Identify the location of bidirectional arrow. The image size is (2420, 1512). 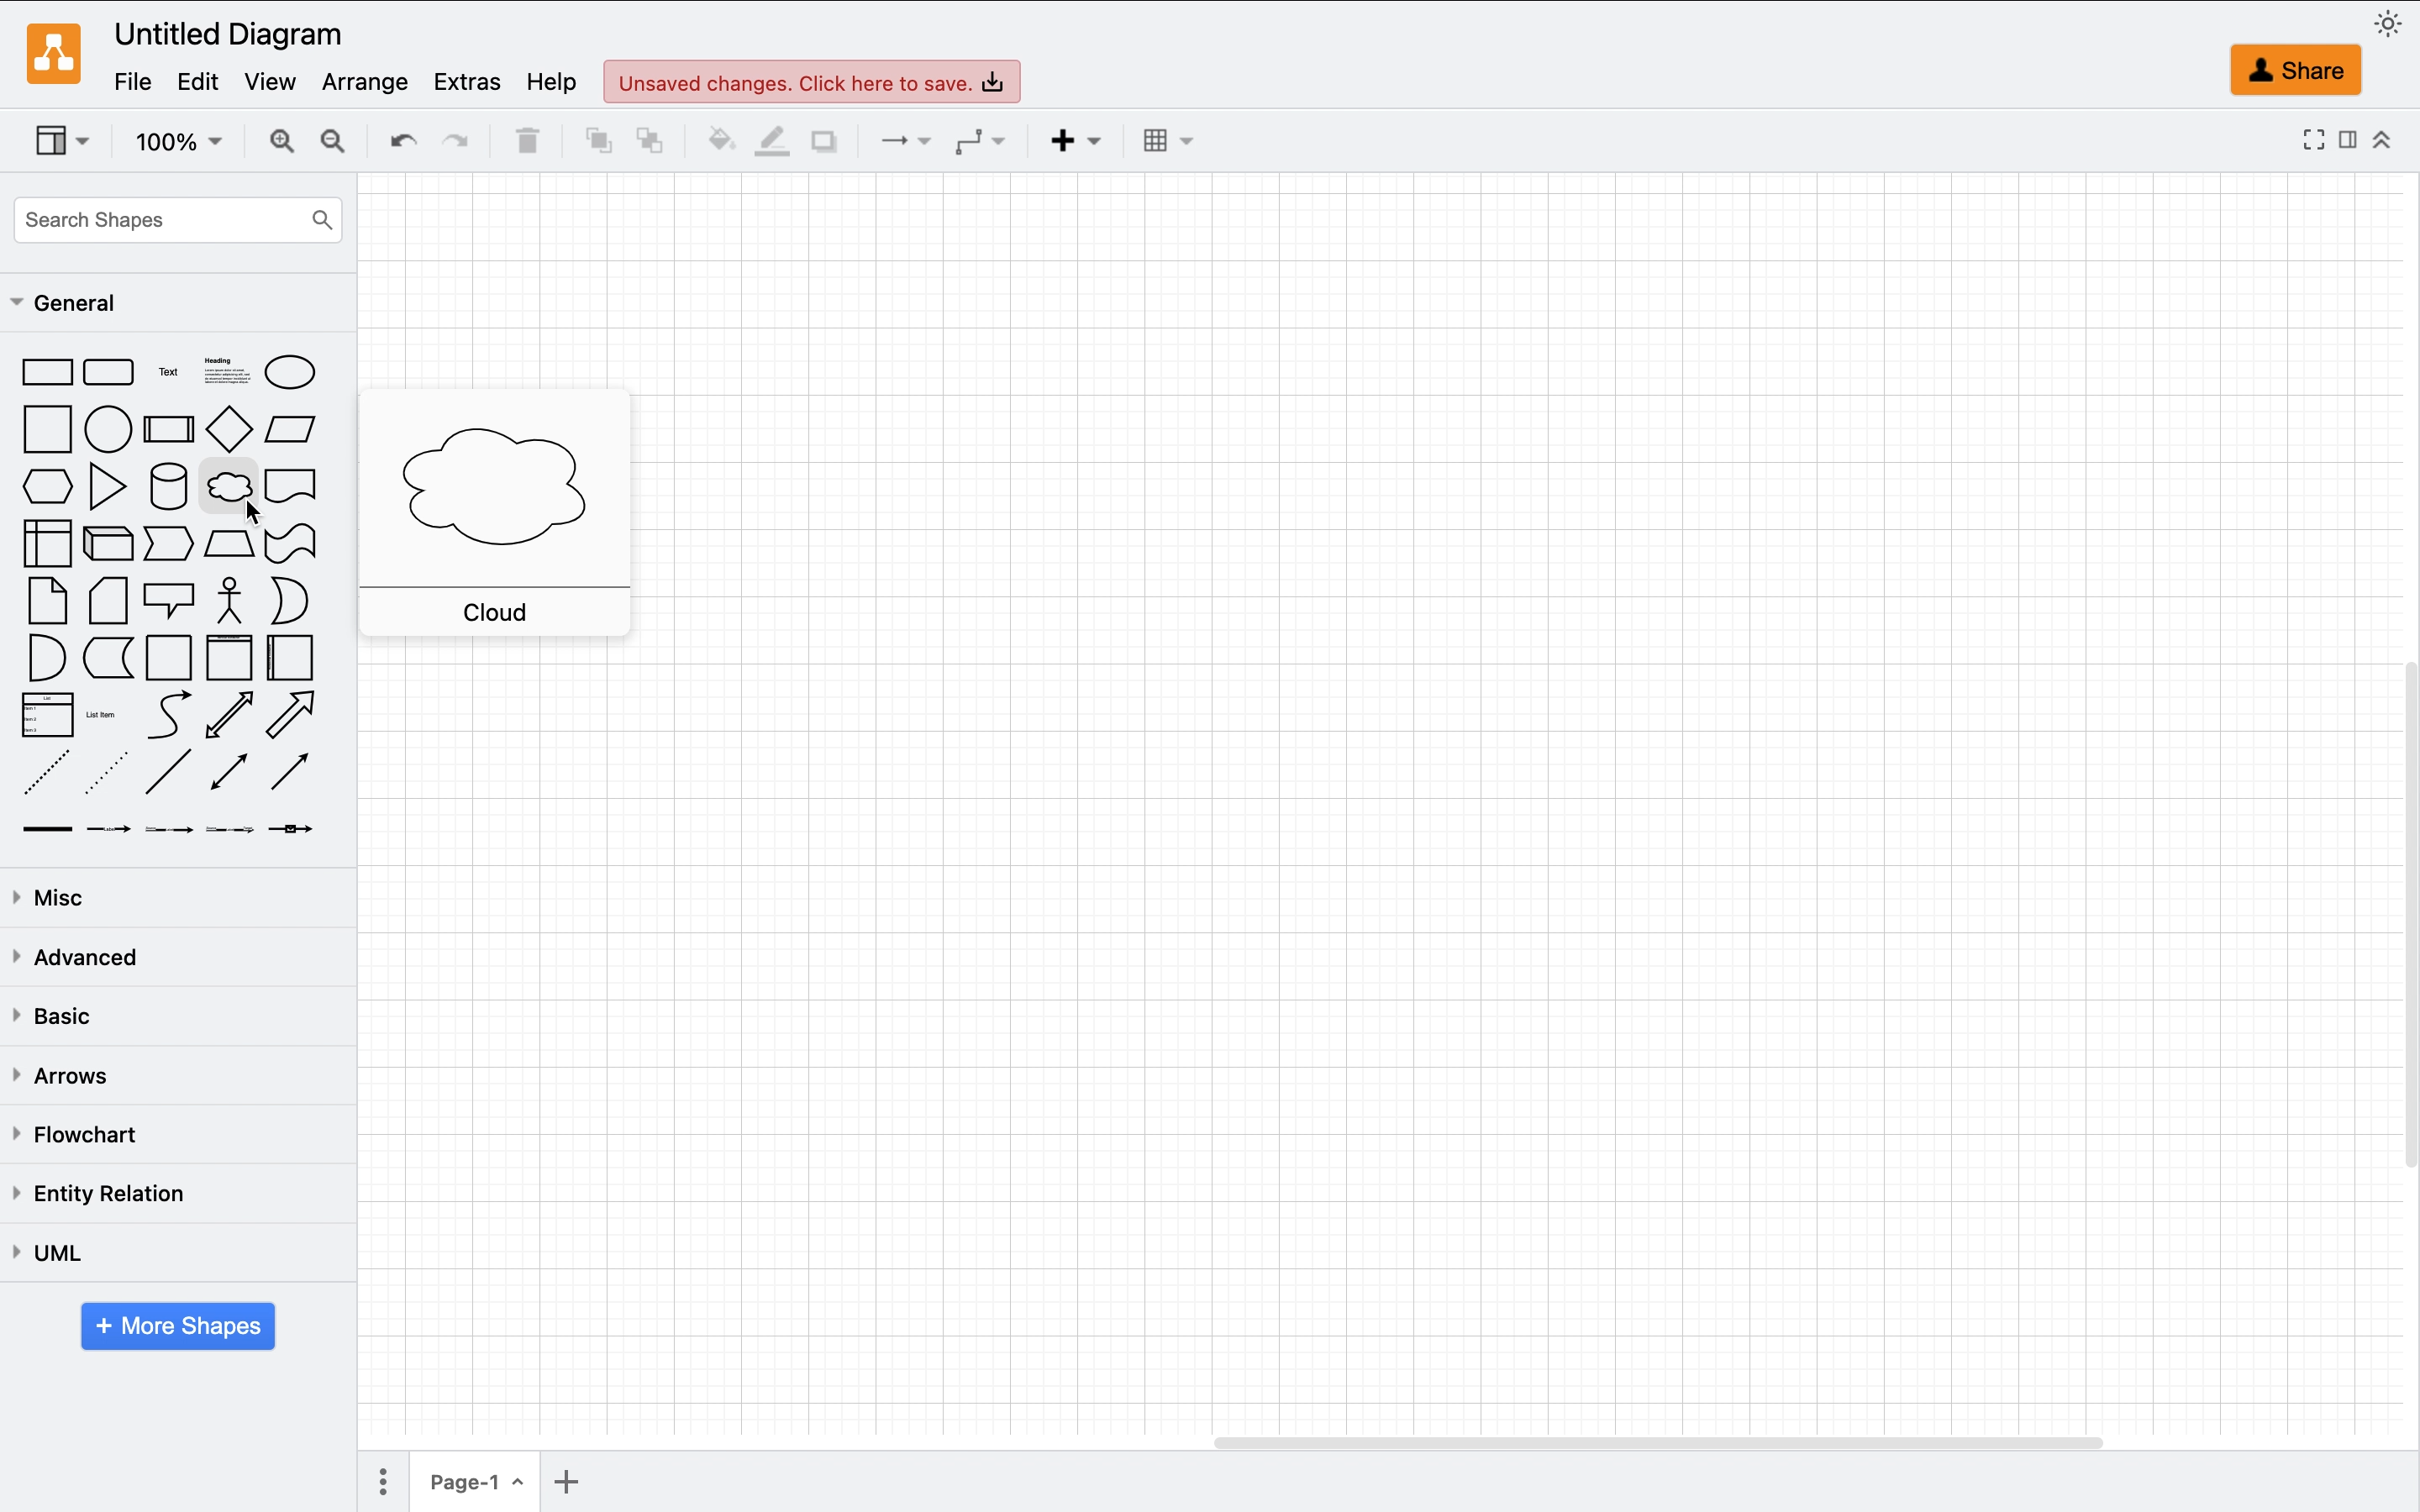
(228, 715).